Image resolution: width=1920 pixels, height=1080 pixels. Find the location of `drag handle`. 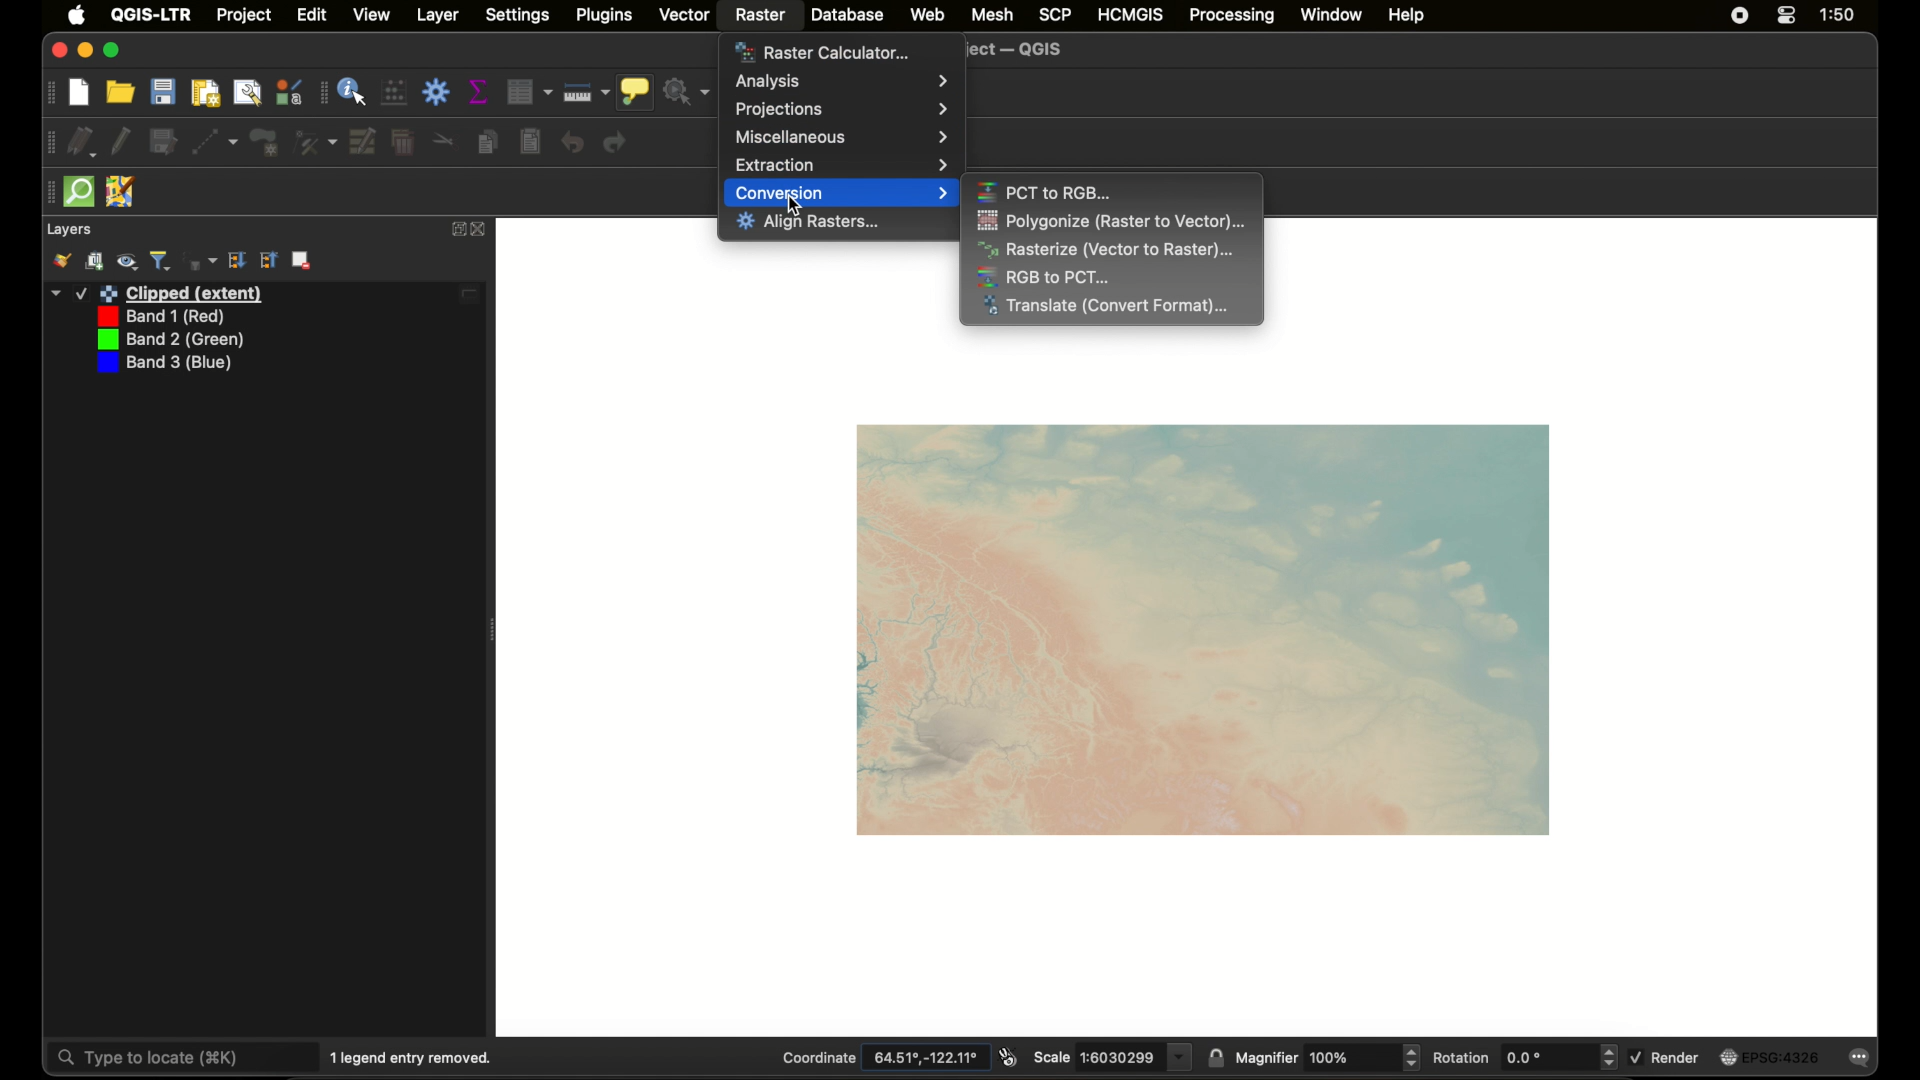

drag handle is located at coordinates (321, 93).